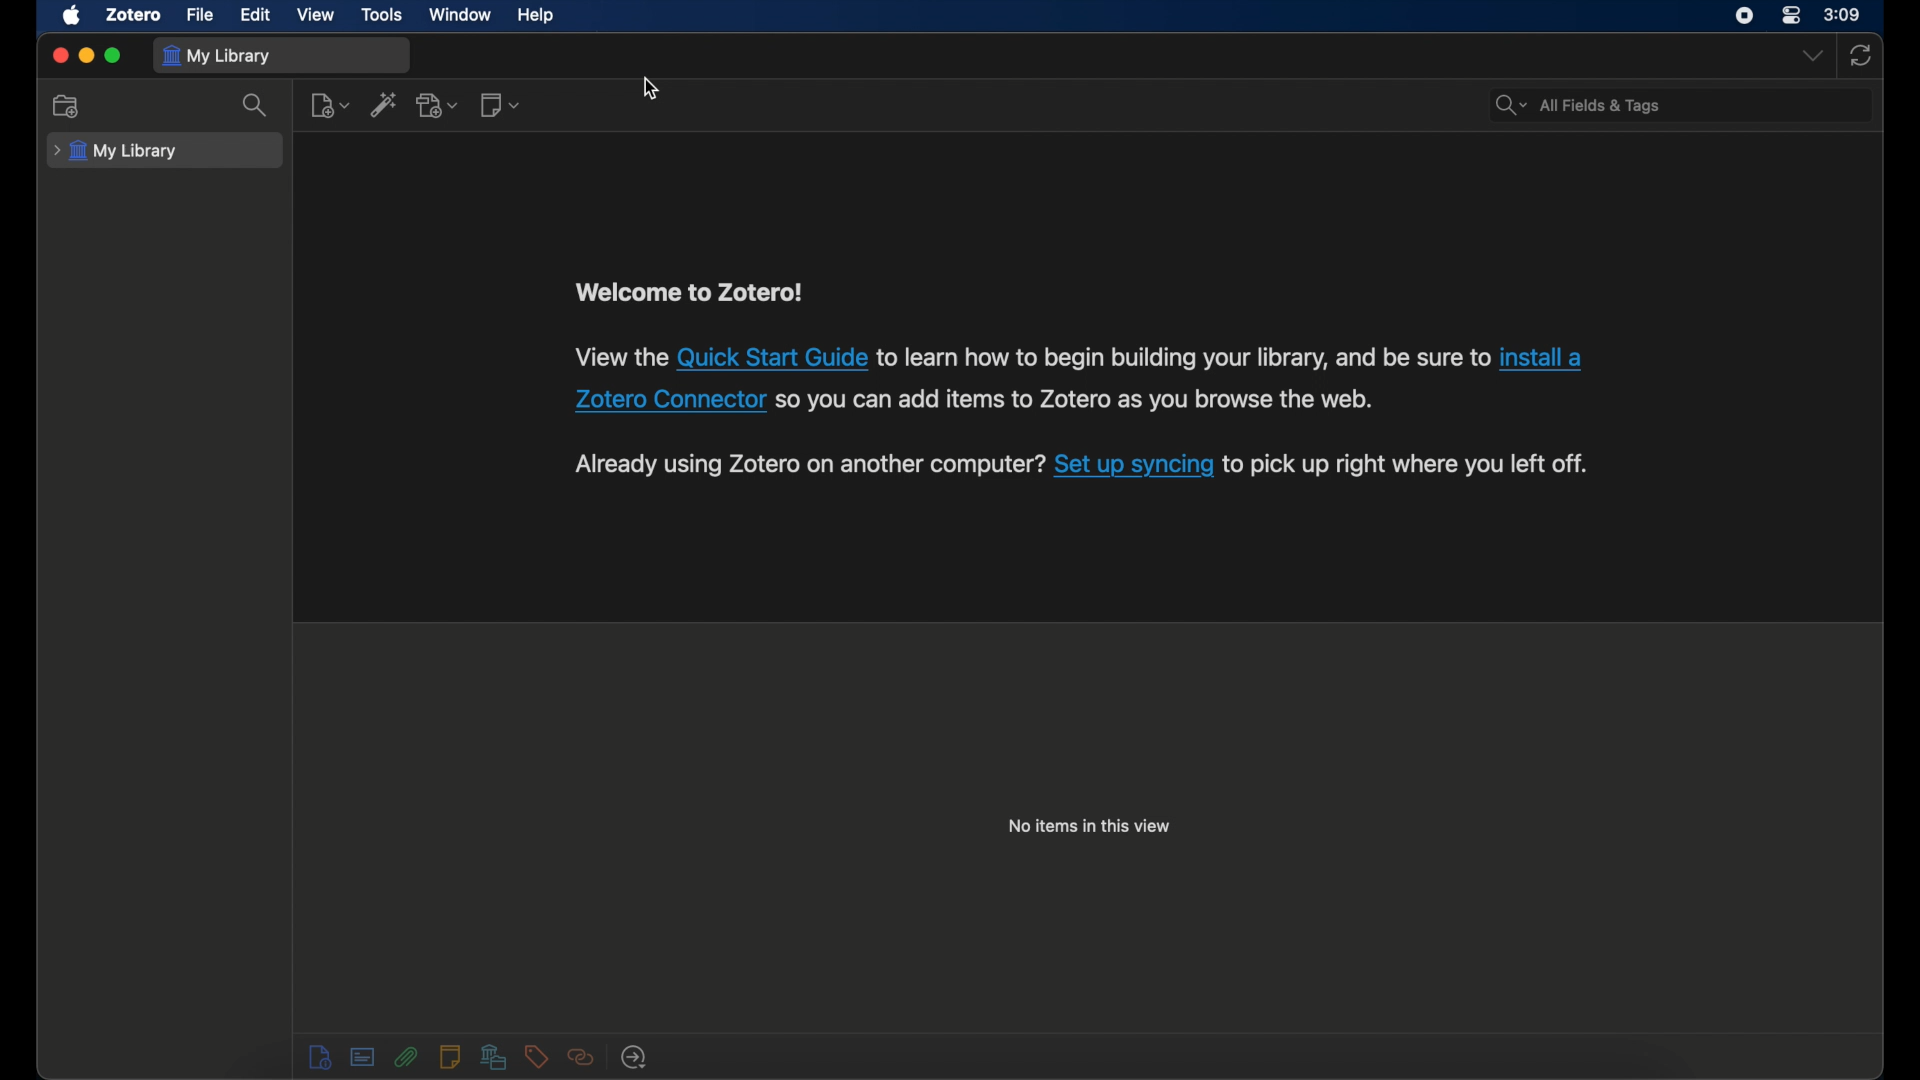 This screenshot has width=1920, height=1080. I want to click on no items in this view, so click(1088, 824).